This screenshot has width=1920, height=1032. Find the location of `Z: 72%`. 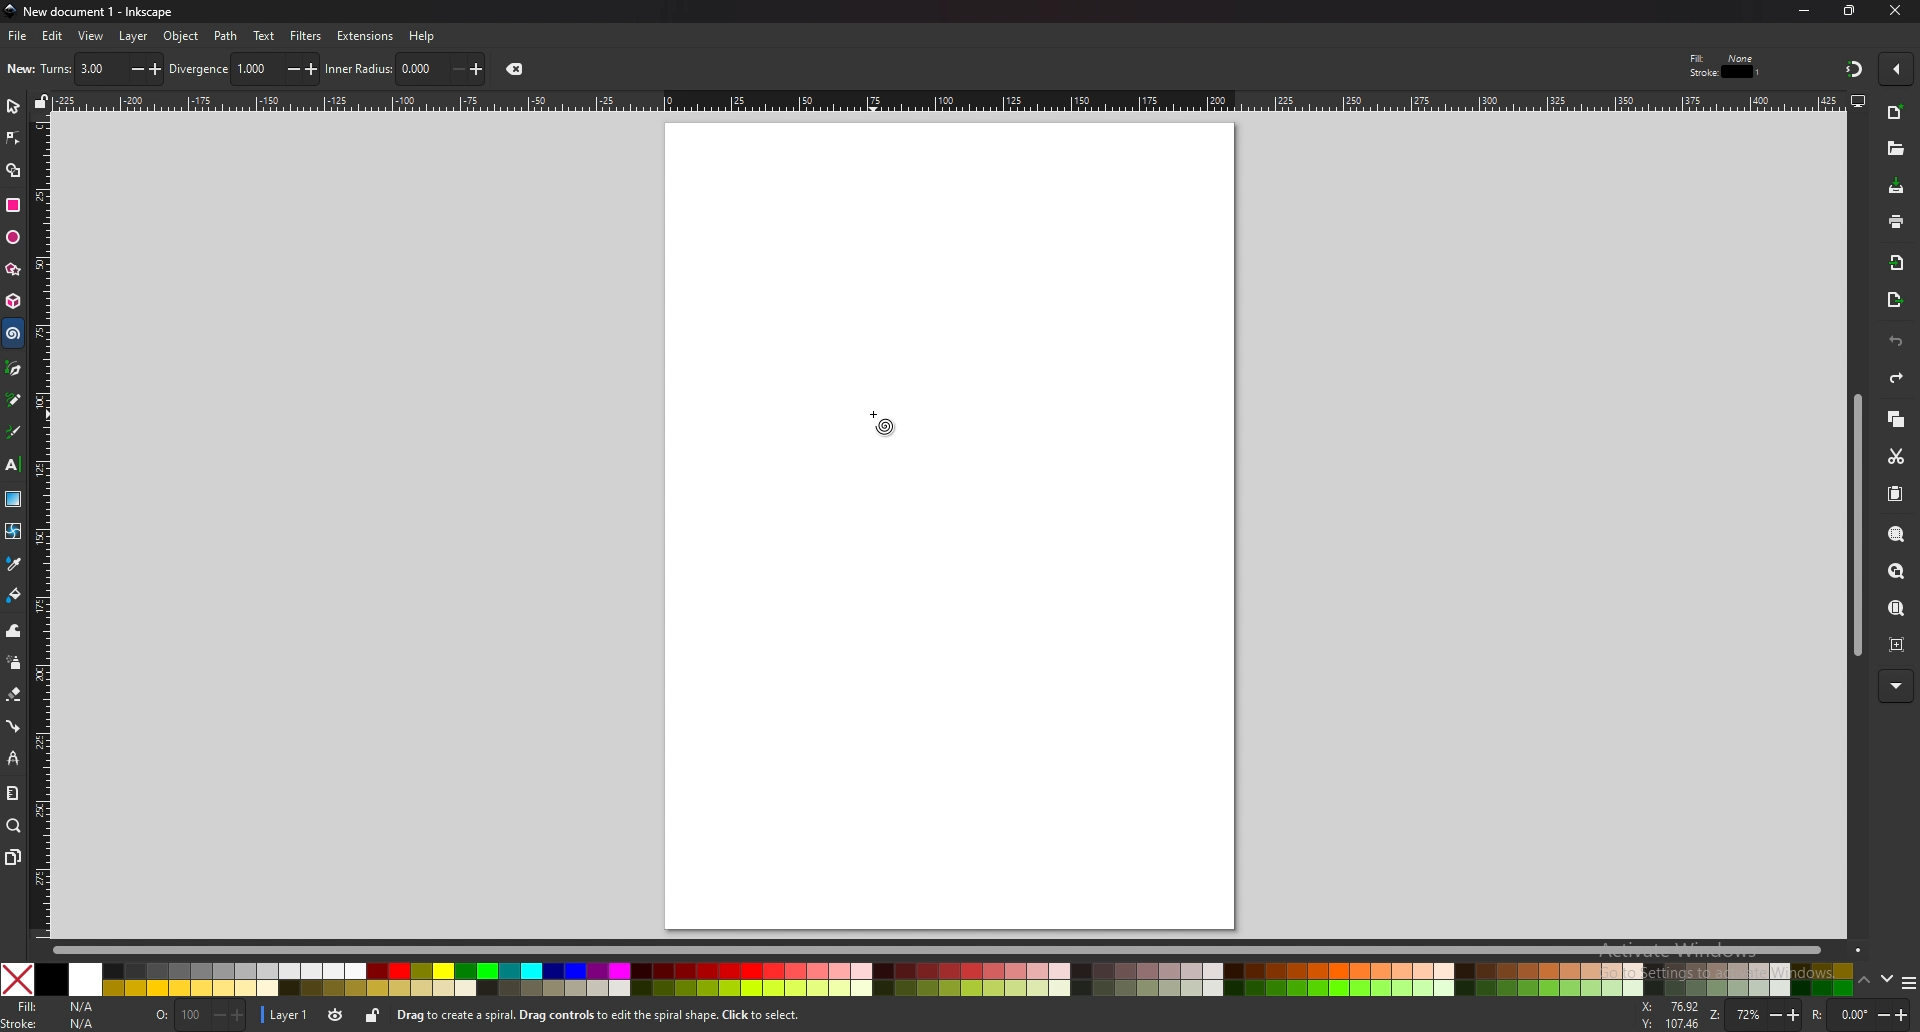

Z: 72% is located at coordinates (1755, 1016).